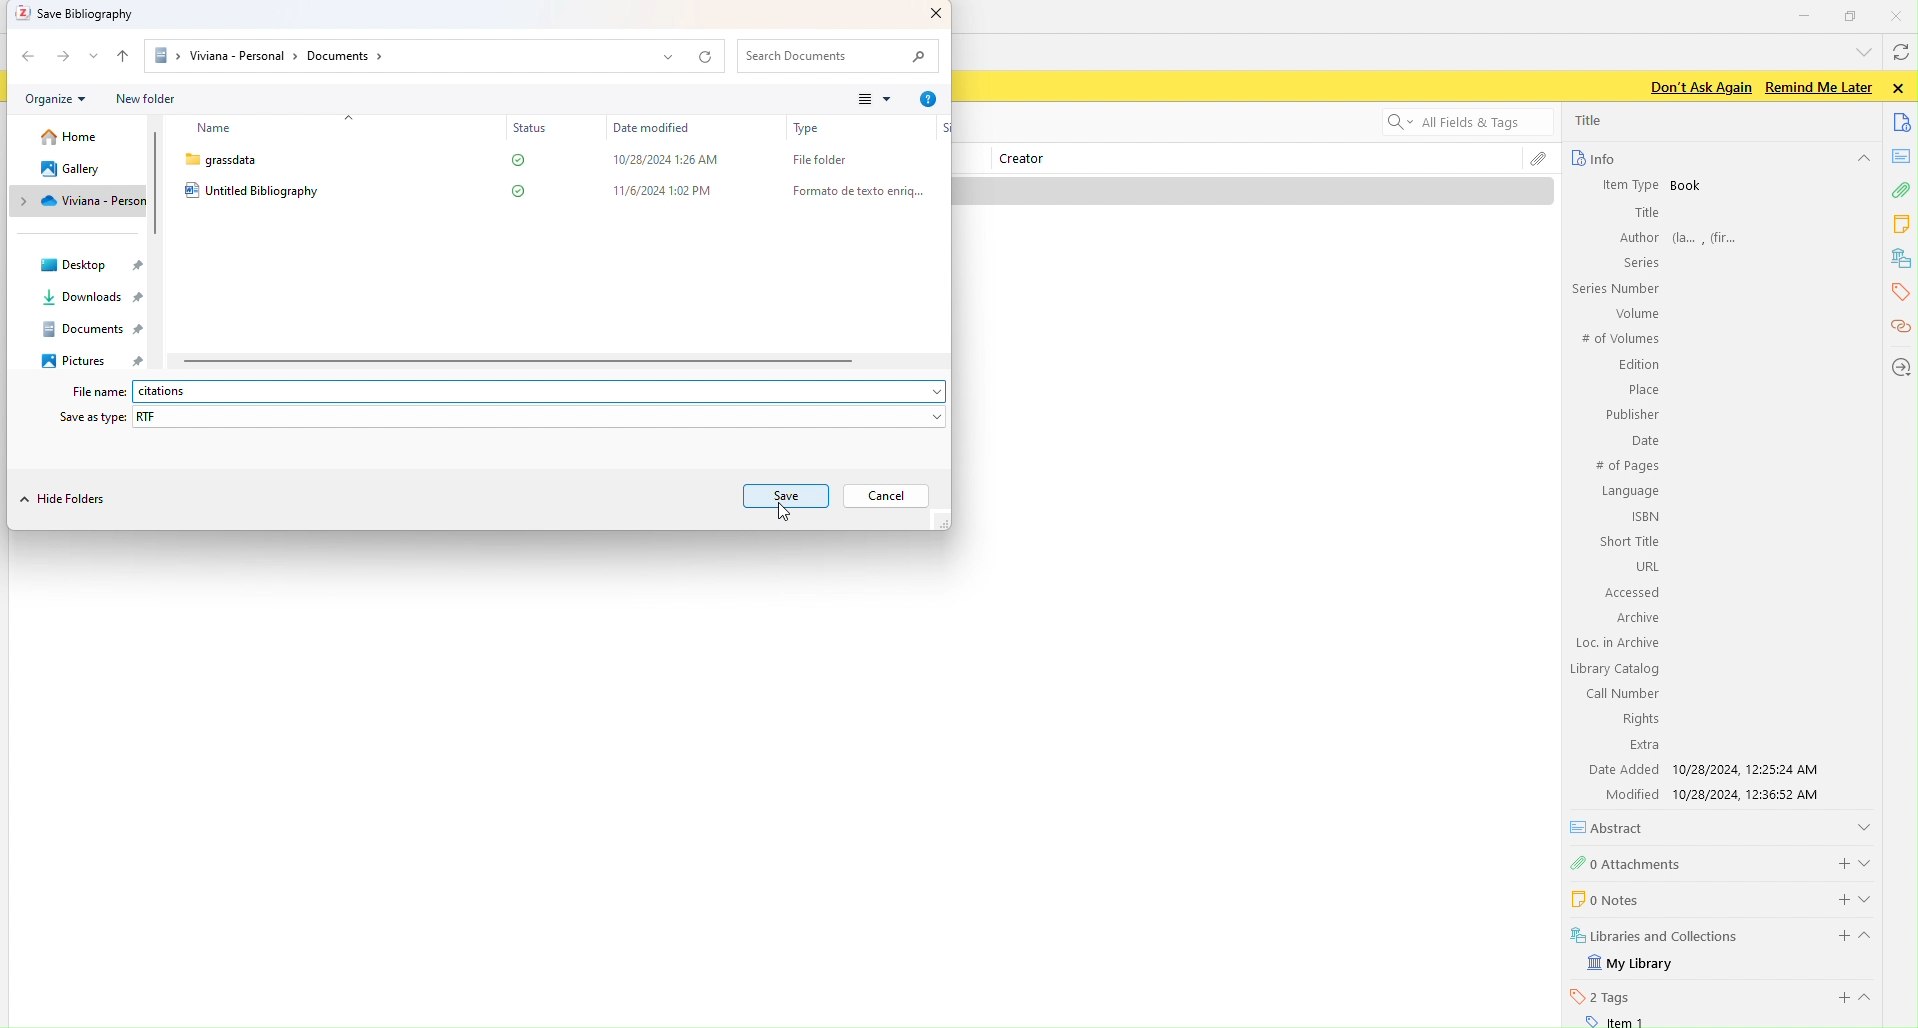  What do you see at coordinates (927, 392) in the screenshot?
I see `dropdown ` at bounding box center [927, 392].